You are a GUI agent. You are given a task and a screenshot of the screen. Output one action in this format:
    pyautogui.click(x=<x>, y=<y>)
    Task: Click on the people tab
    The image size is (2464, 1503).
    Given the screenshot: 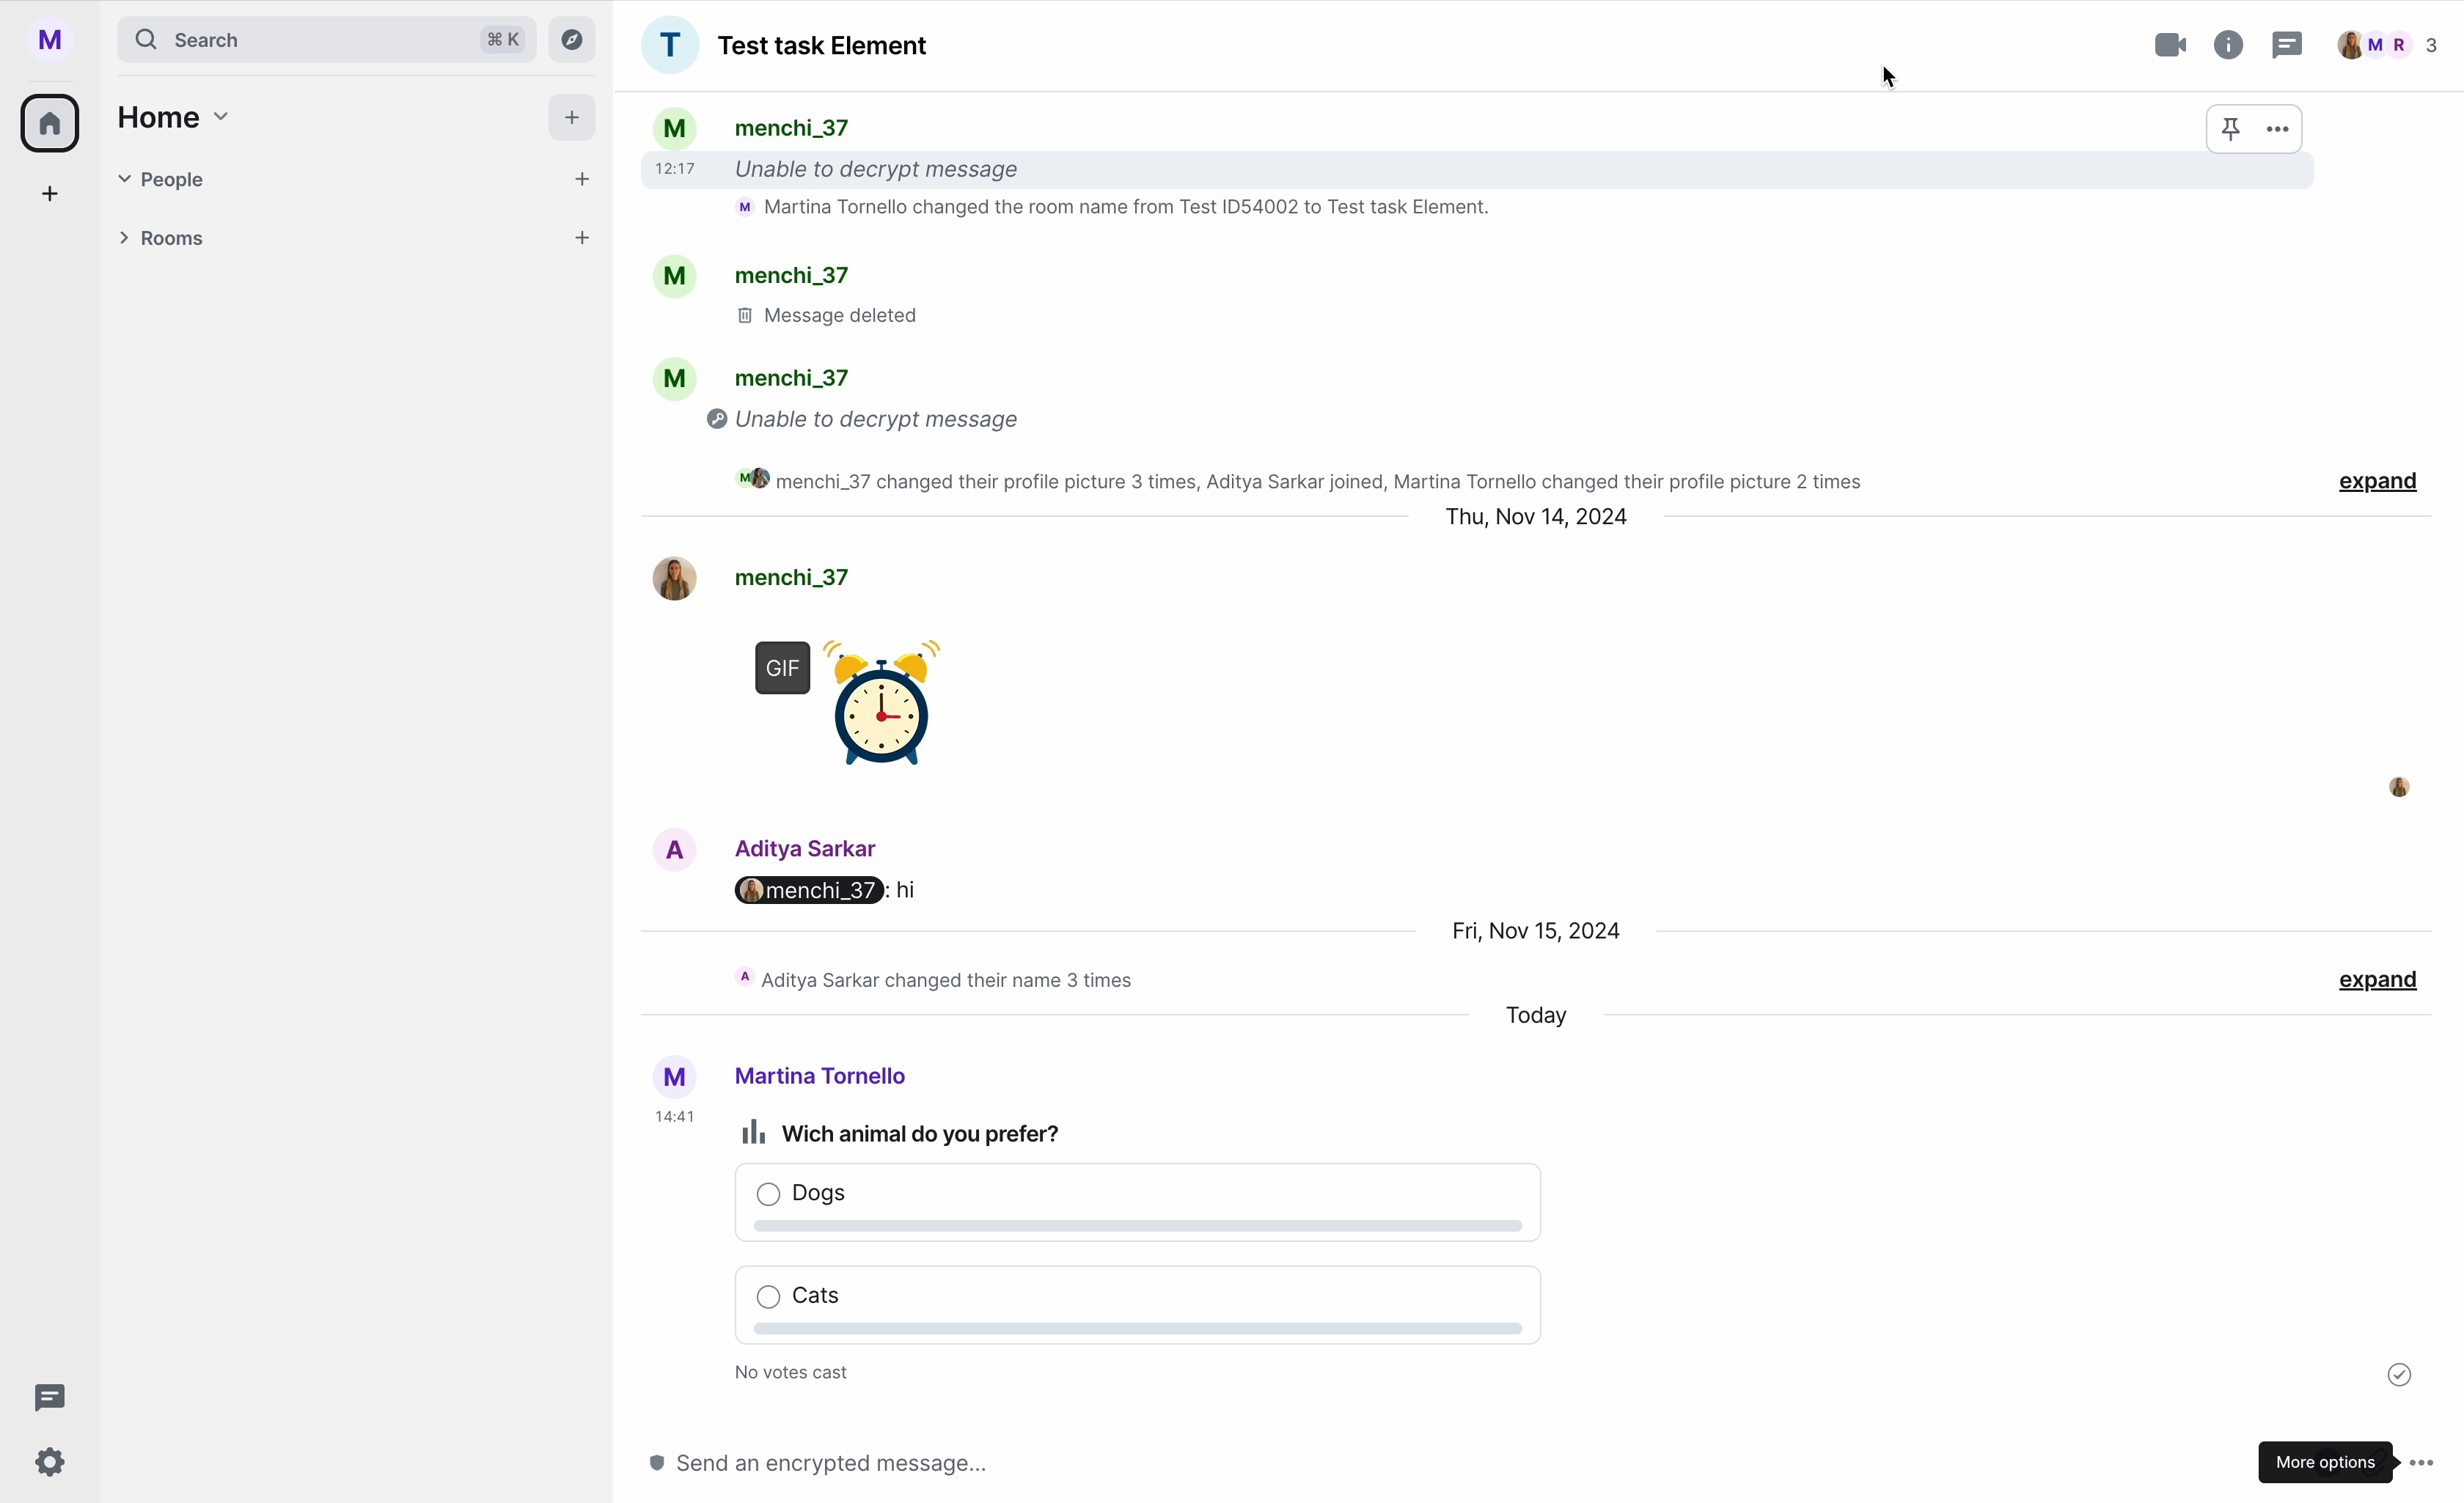 What is the action you would take?
    pyautogui.click(x=357, y=179)
    